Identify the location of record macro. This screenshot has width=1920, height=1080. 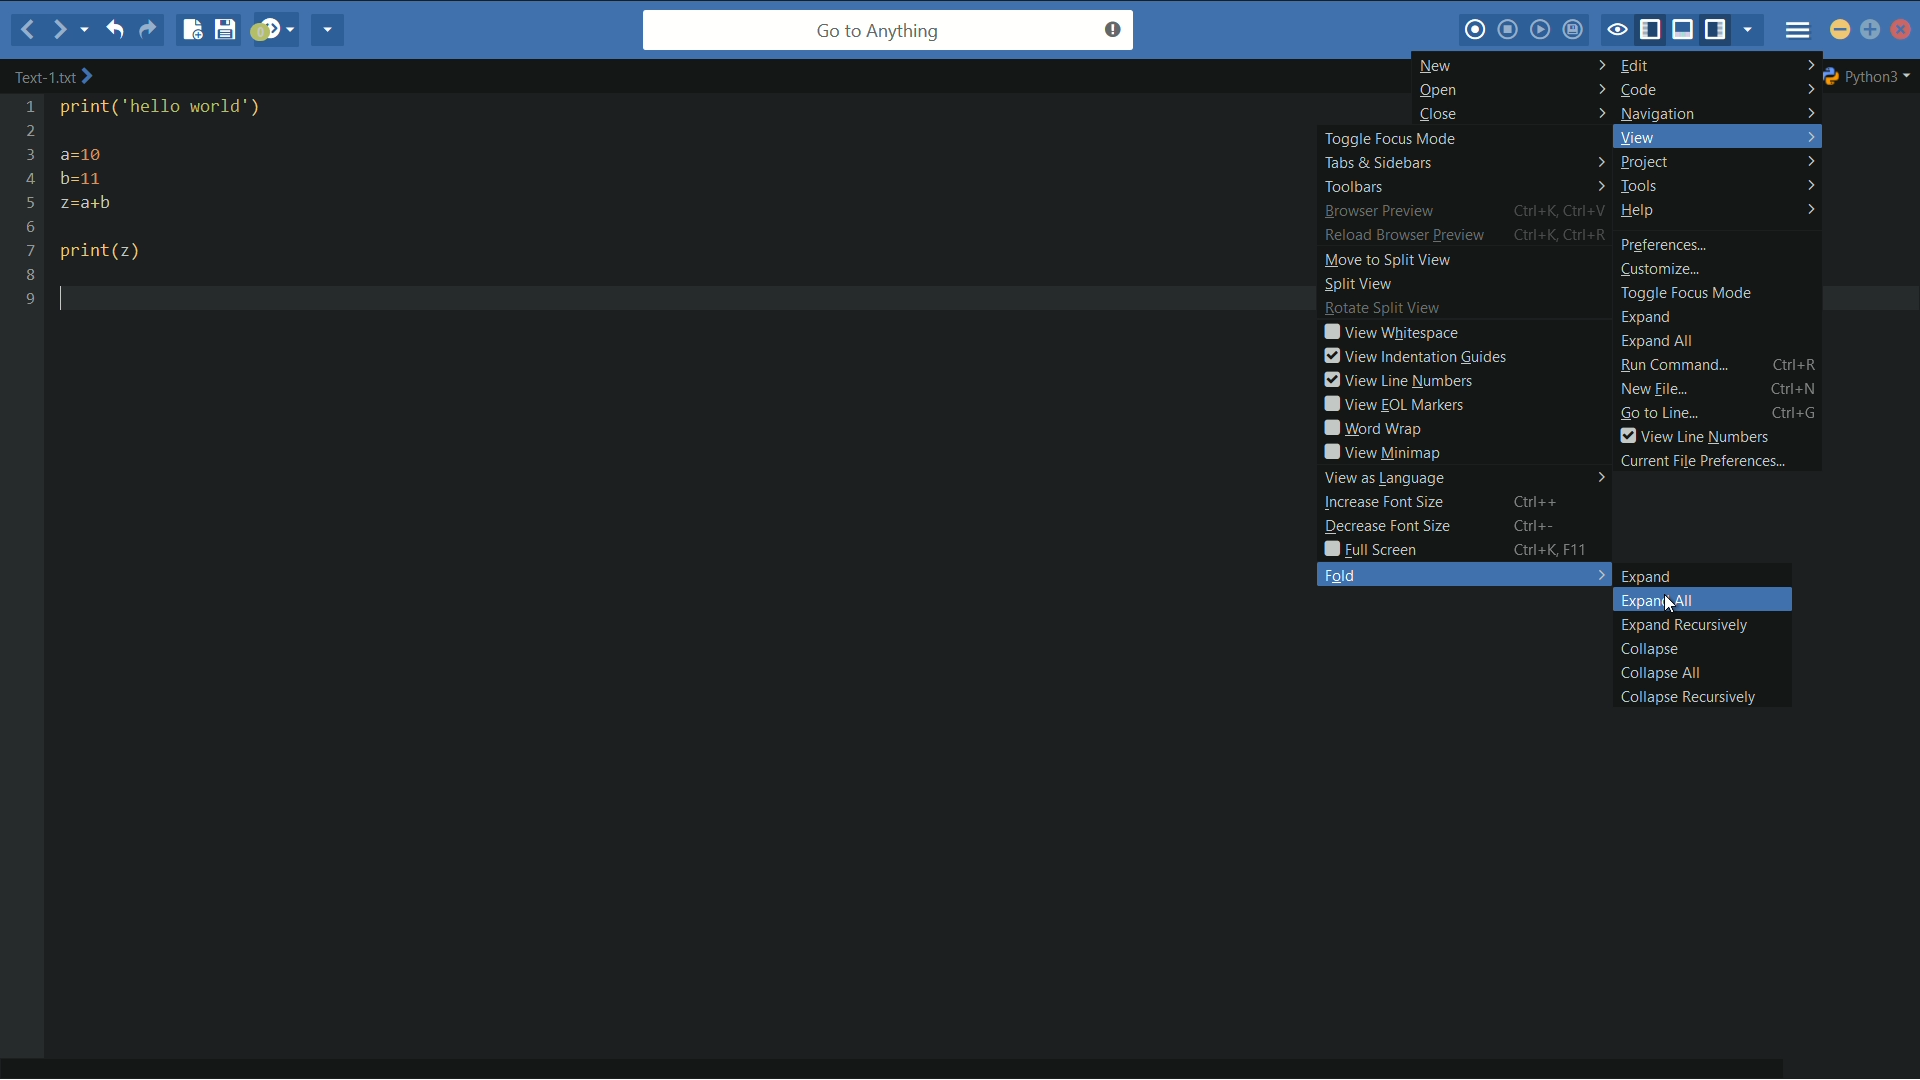
(1477, 29).